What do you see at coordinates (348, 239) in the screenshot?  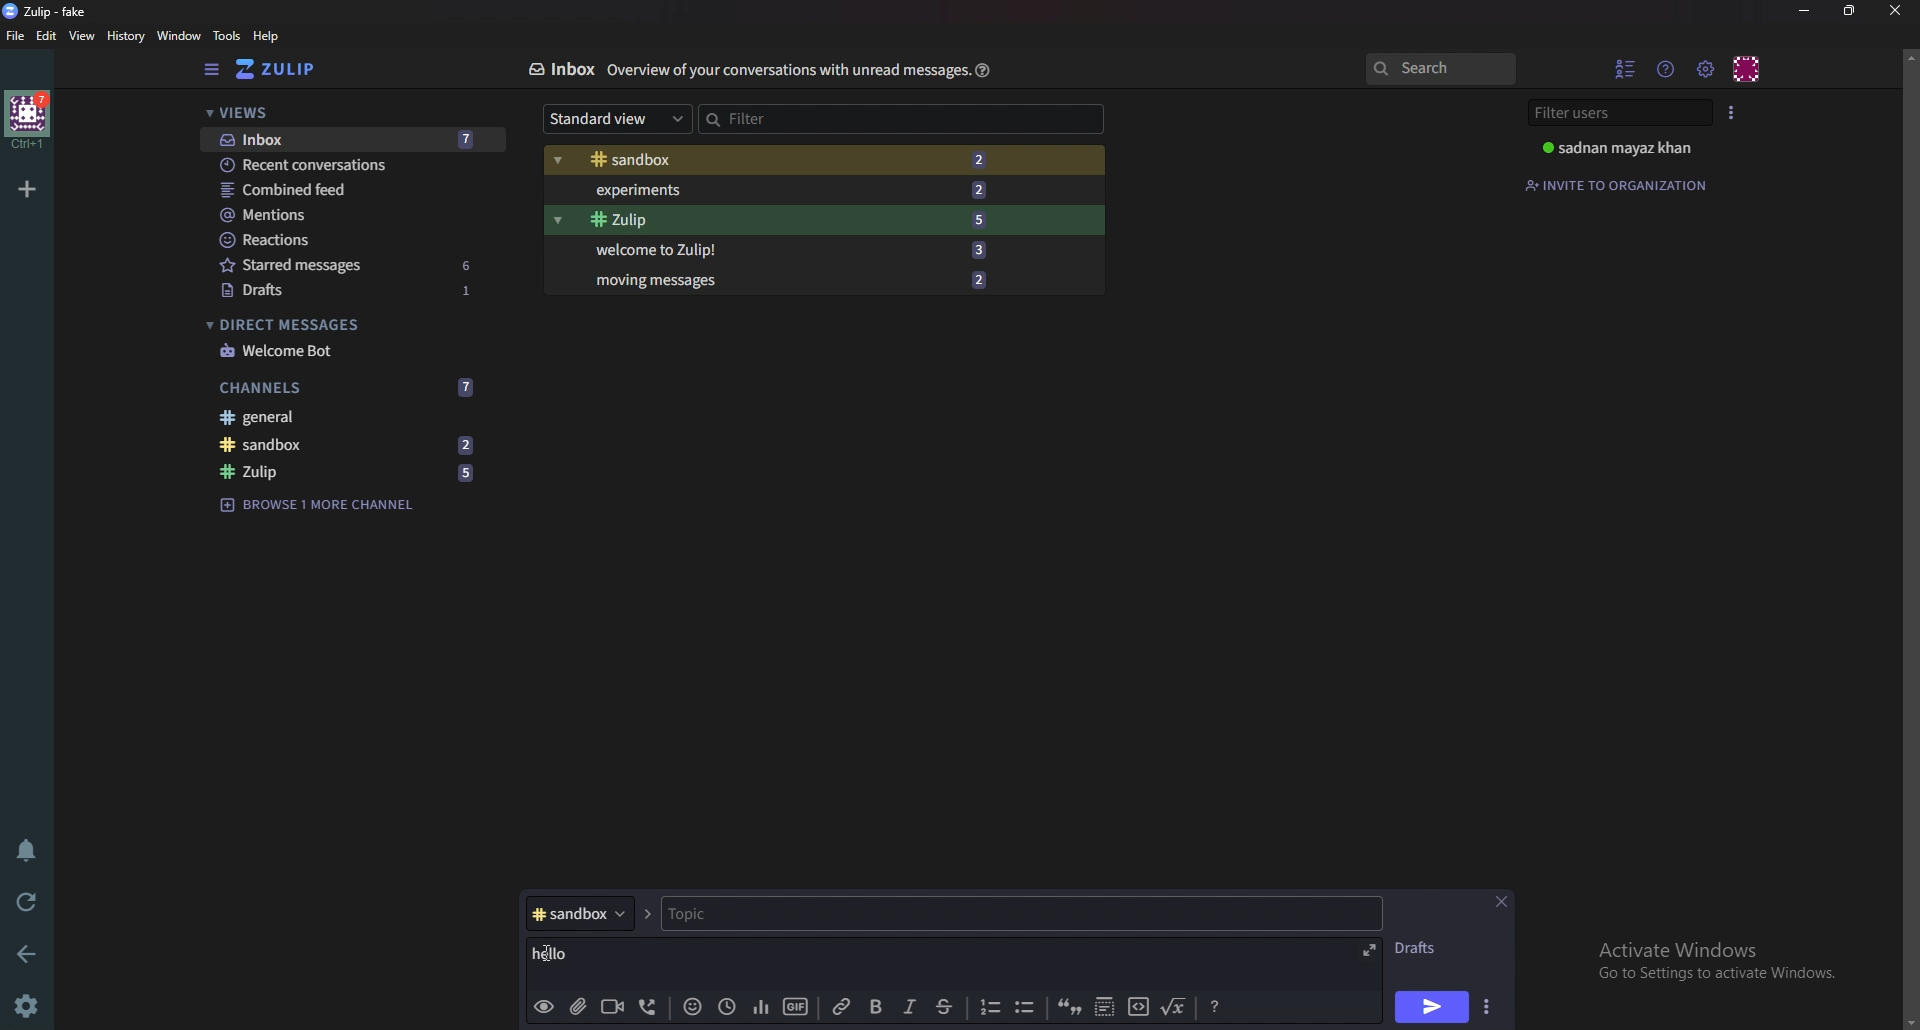 I see `Reactions` at bounding box center [348, 239].